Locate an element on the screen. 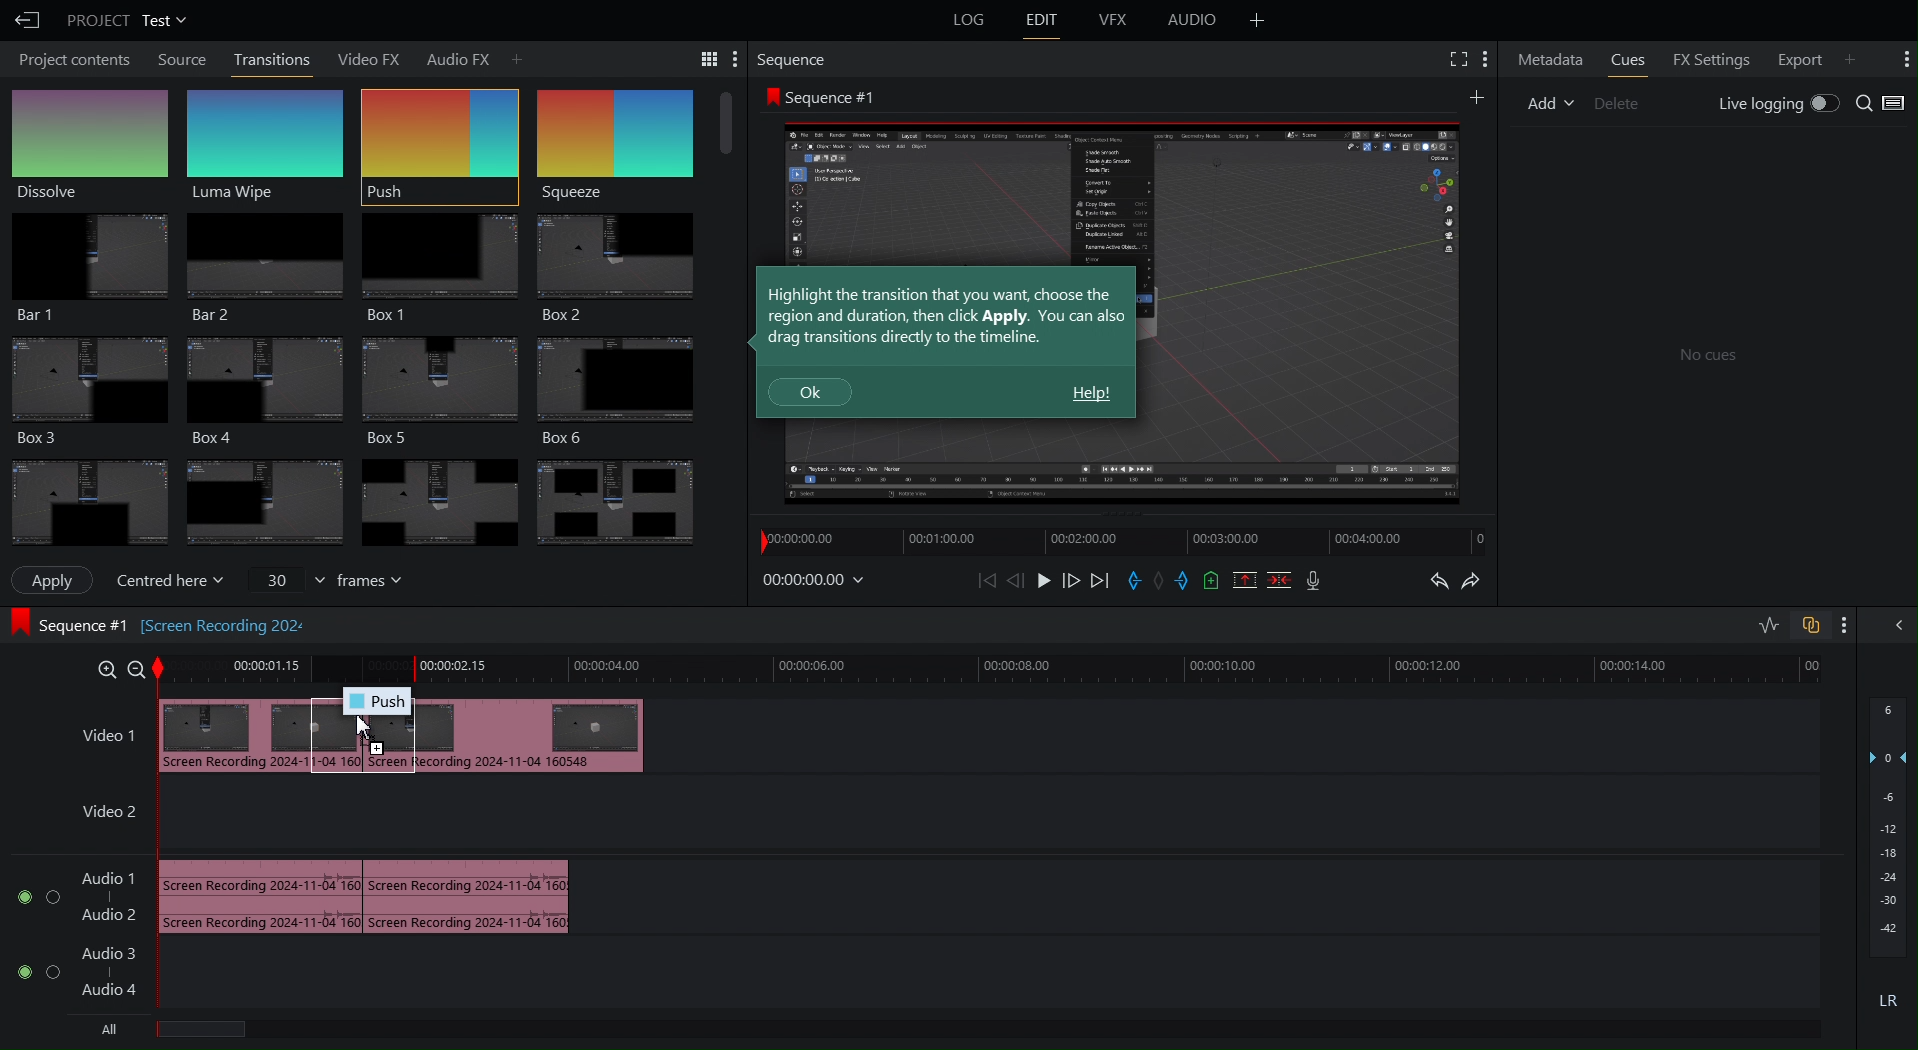  Add is located at coordinates (1257, 20).